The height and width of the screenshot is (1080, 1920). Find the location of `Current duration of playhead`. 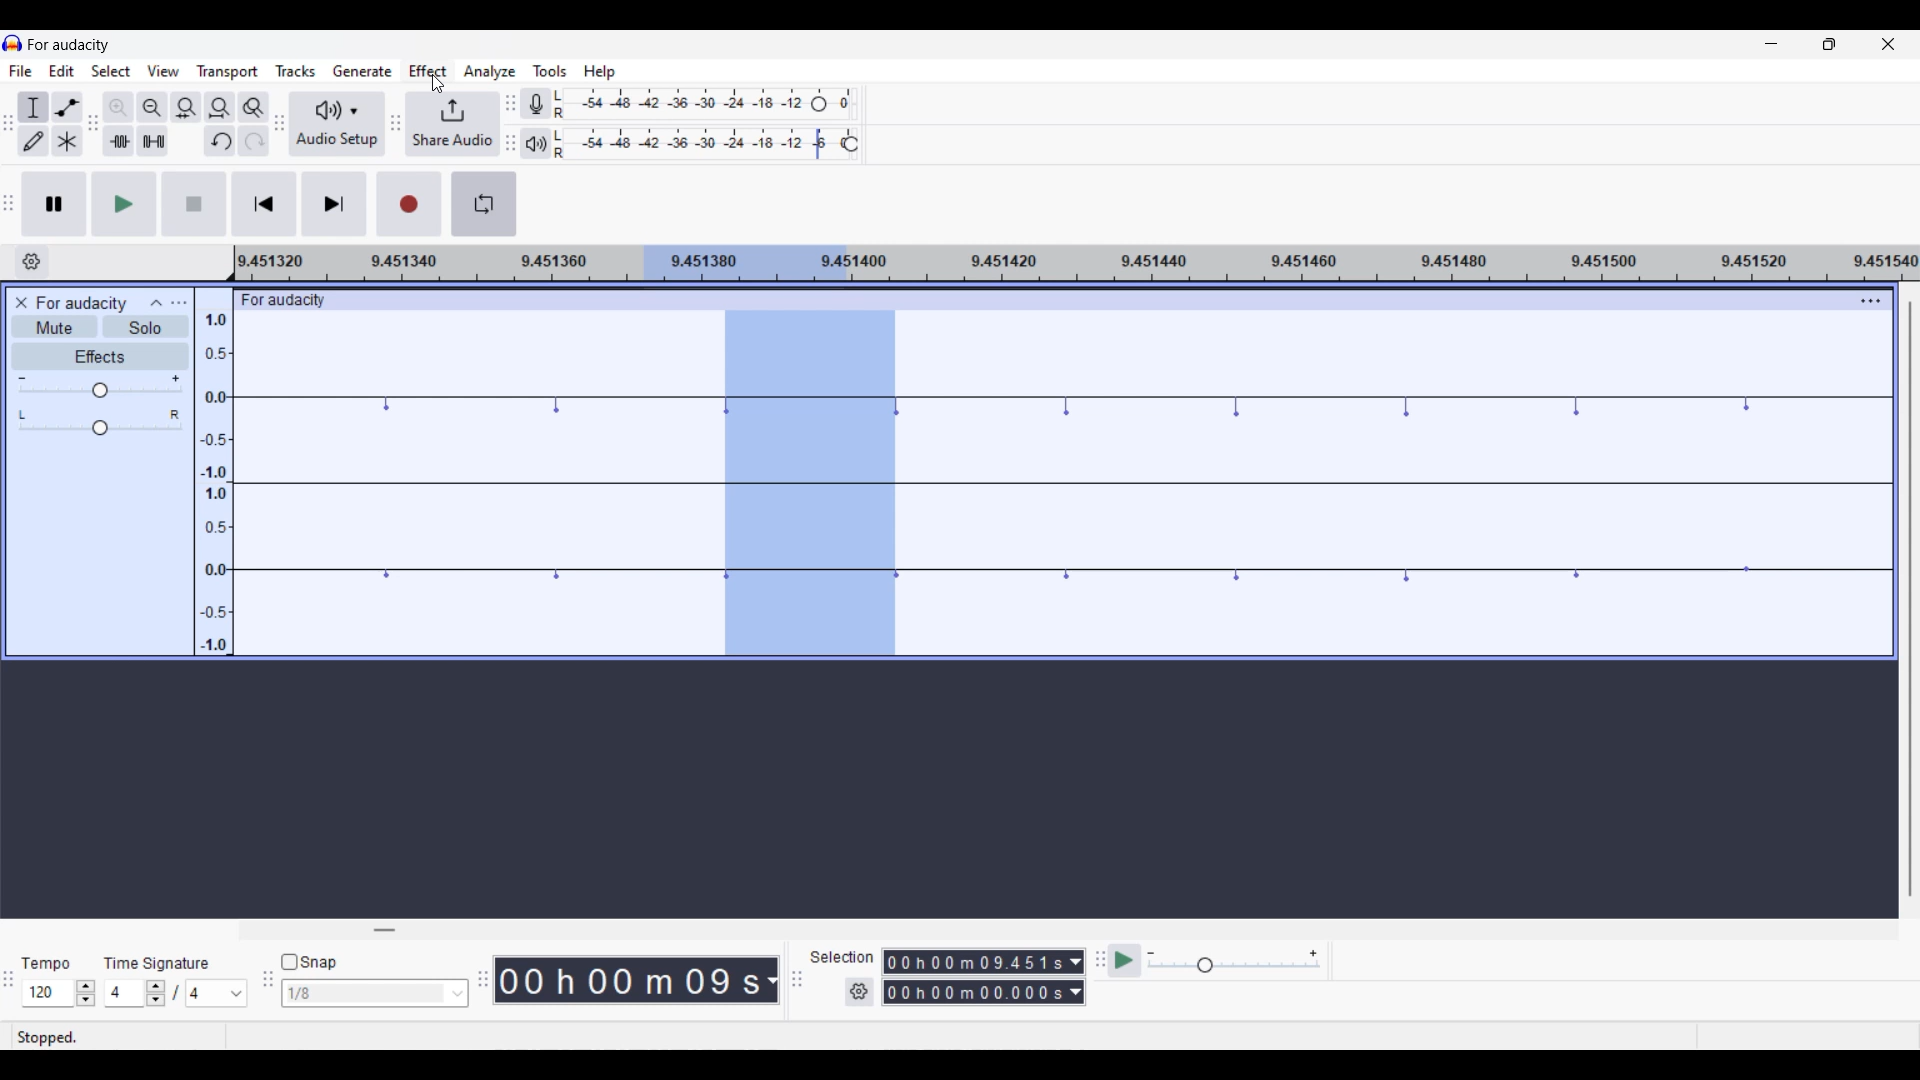

Current duration of playhead is located at coordinates (627, 980).